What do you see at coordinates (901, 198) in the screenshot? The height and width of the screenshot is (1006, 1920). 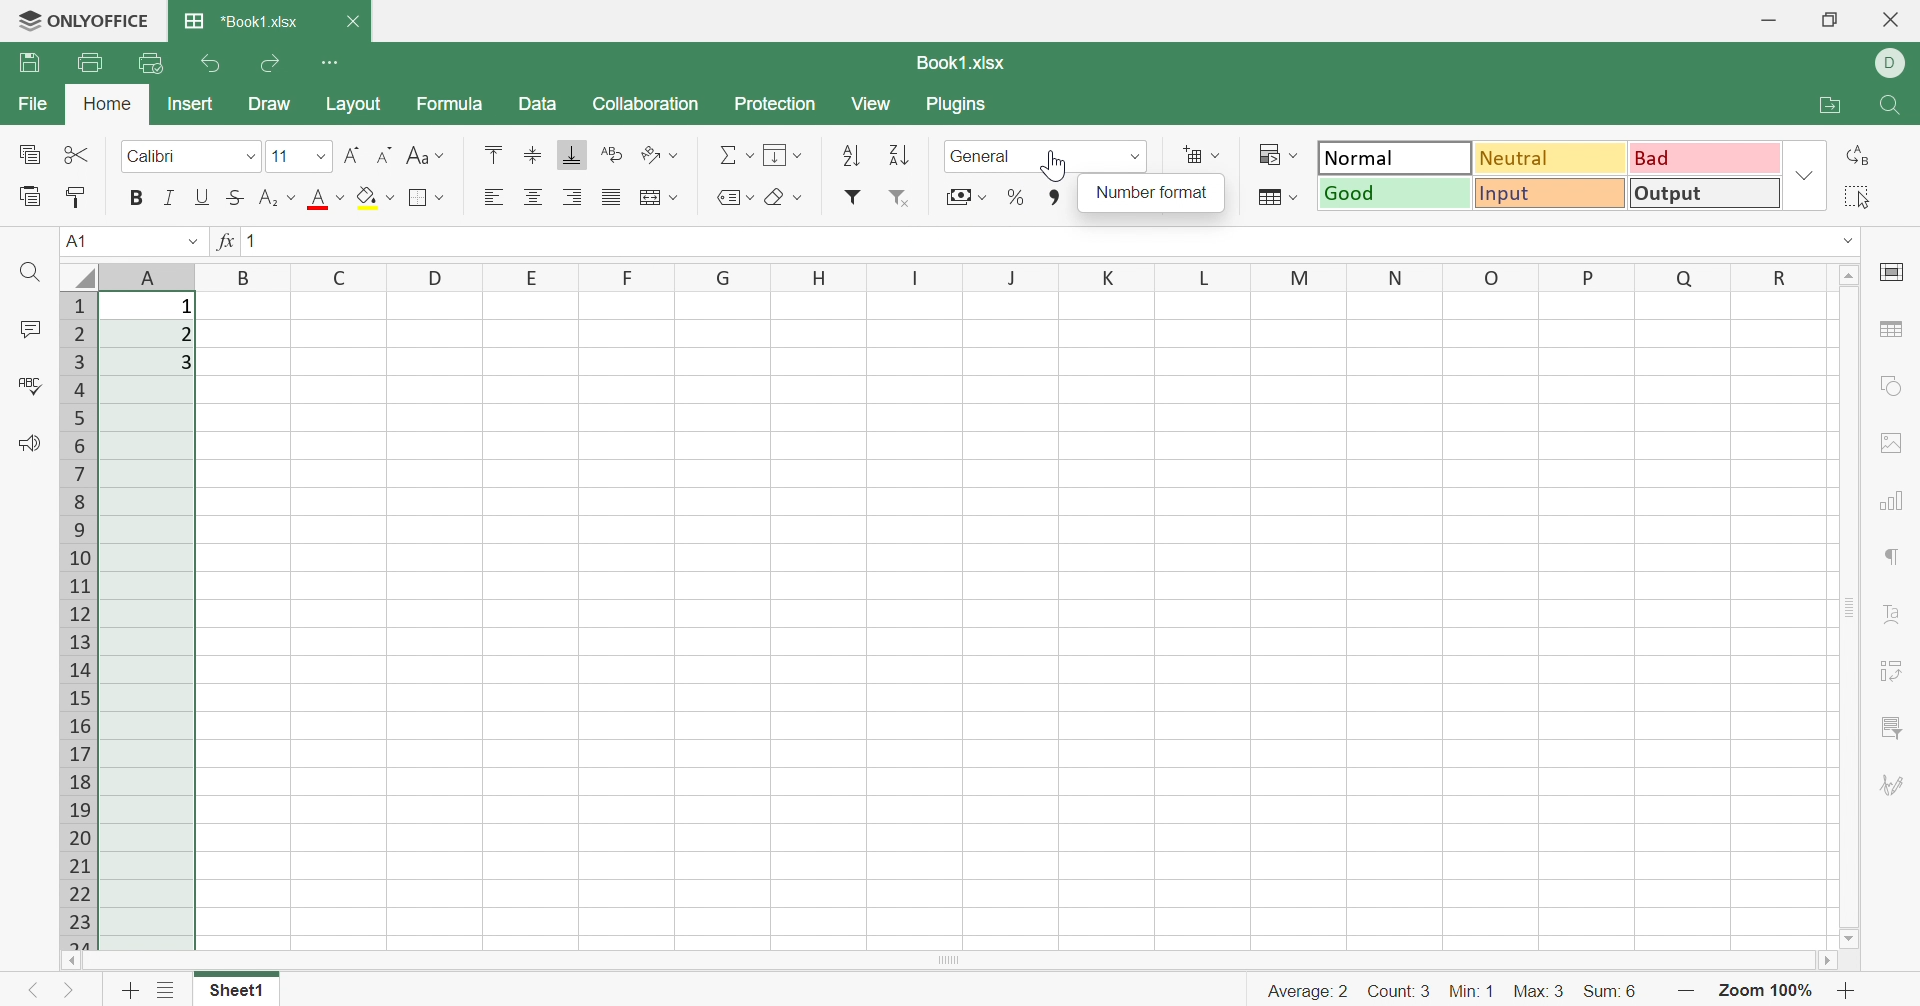 I see `Remove filter` at bounding box center [901, 198].